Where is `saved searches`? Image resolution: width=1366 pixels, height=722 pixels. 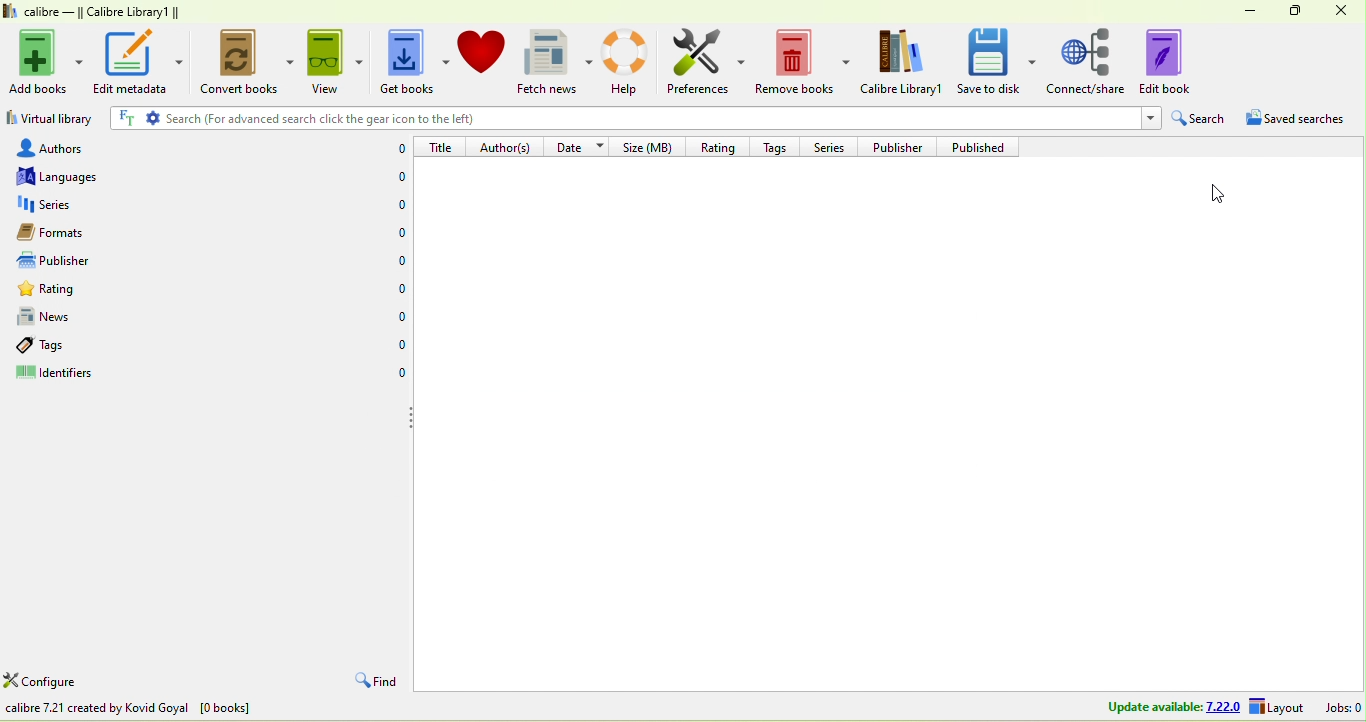
saved searches is located at coordinates (1303, 121).